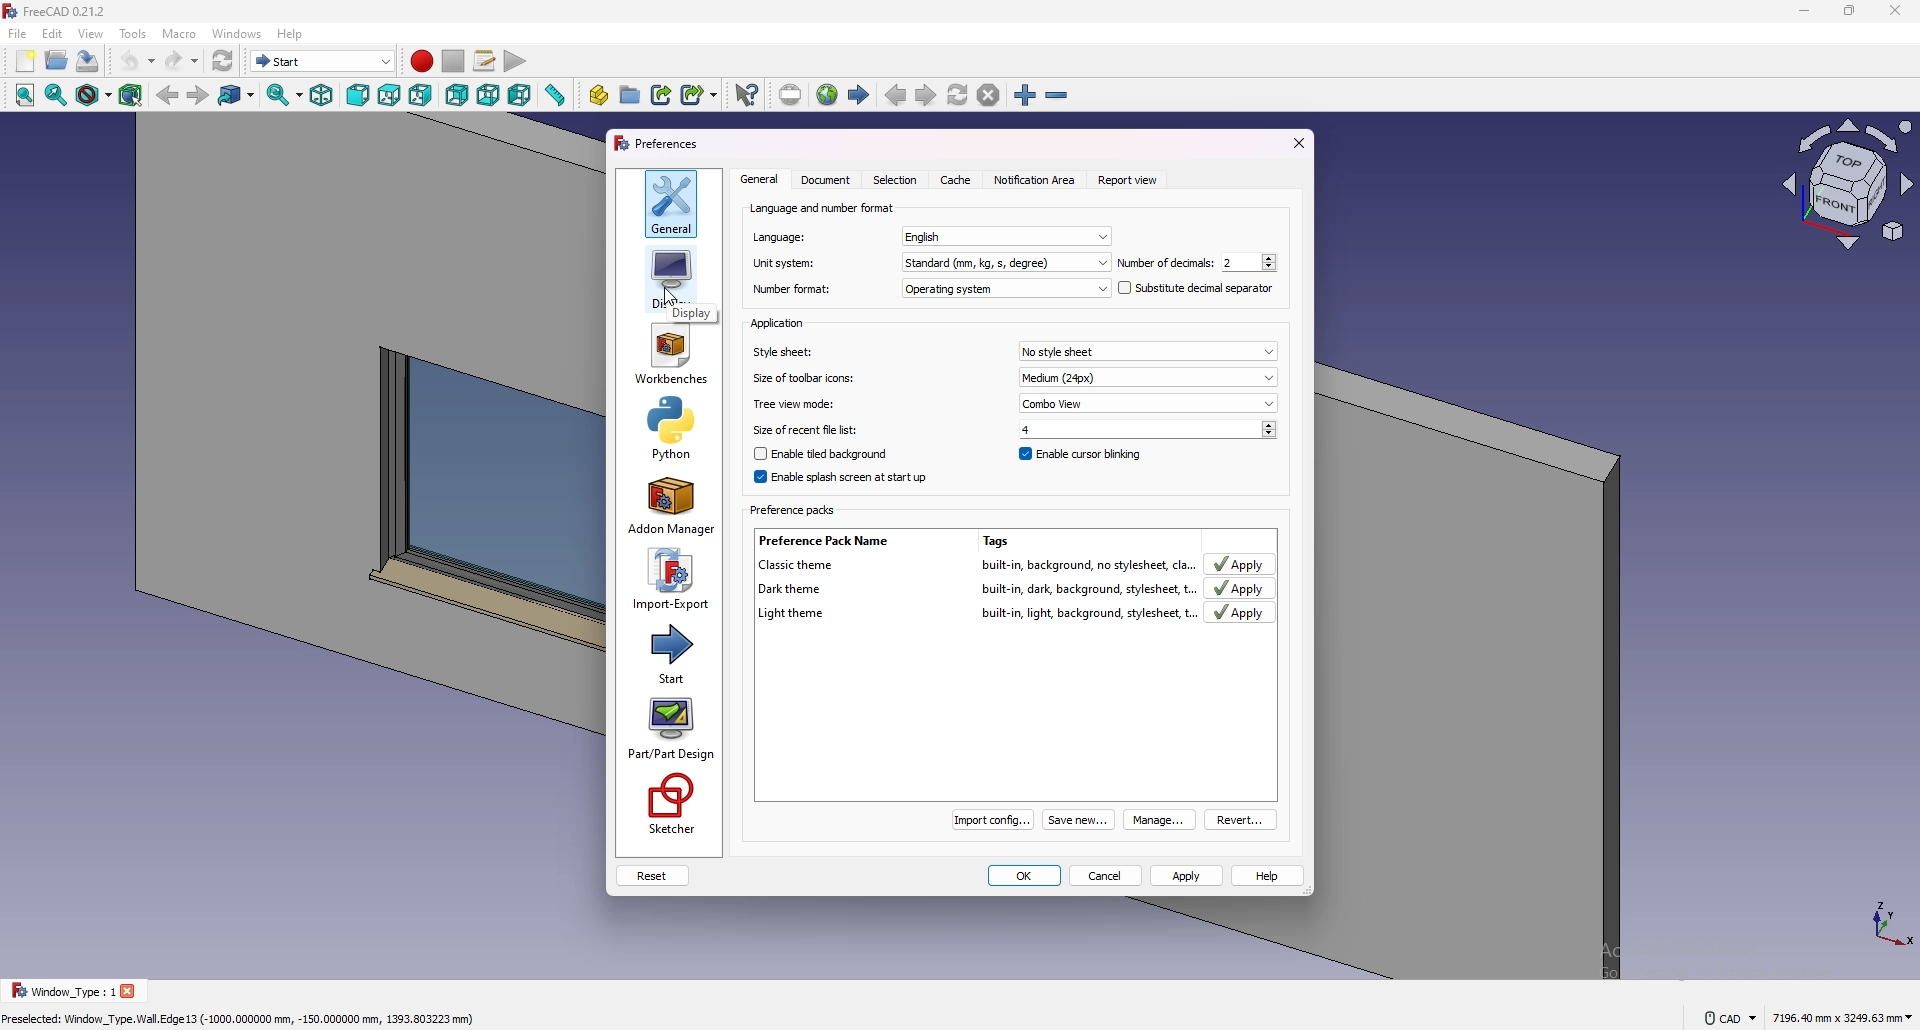 This screenshot has width=1920, height=1030. Describe the element at coordinates (322, 96) in the screenshot. I see `isometric` at that location.